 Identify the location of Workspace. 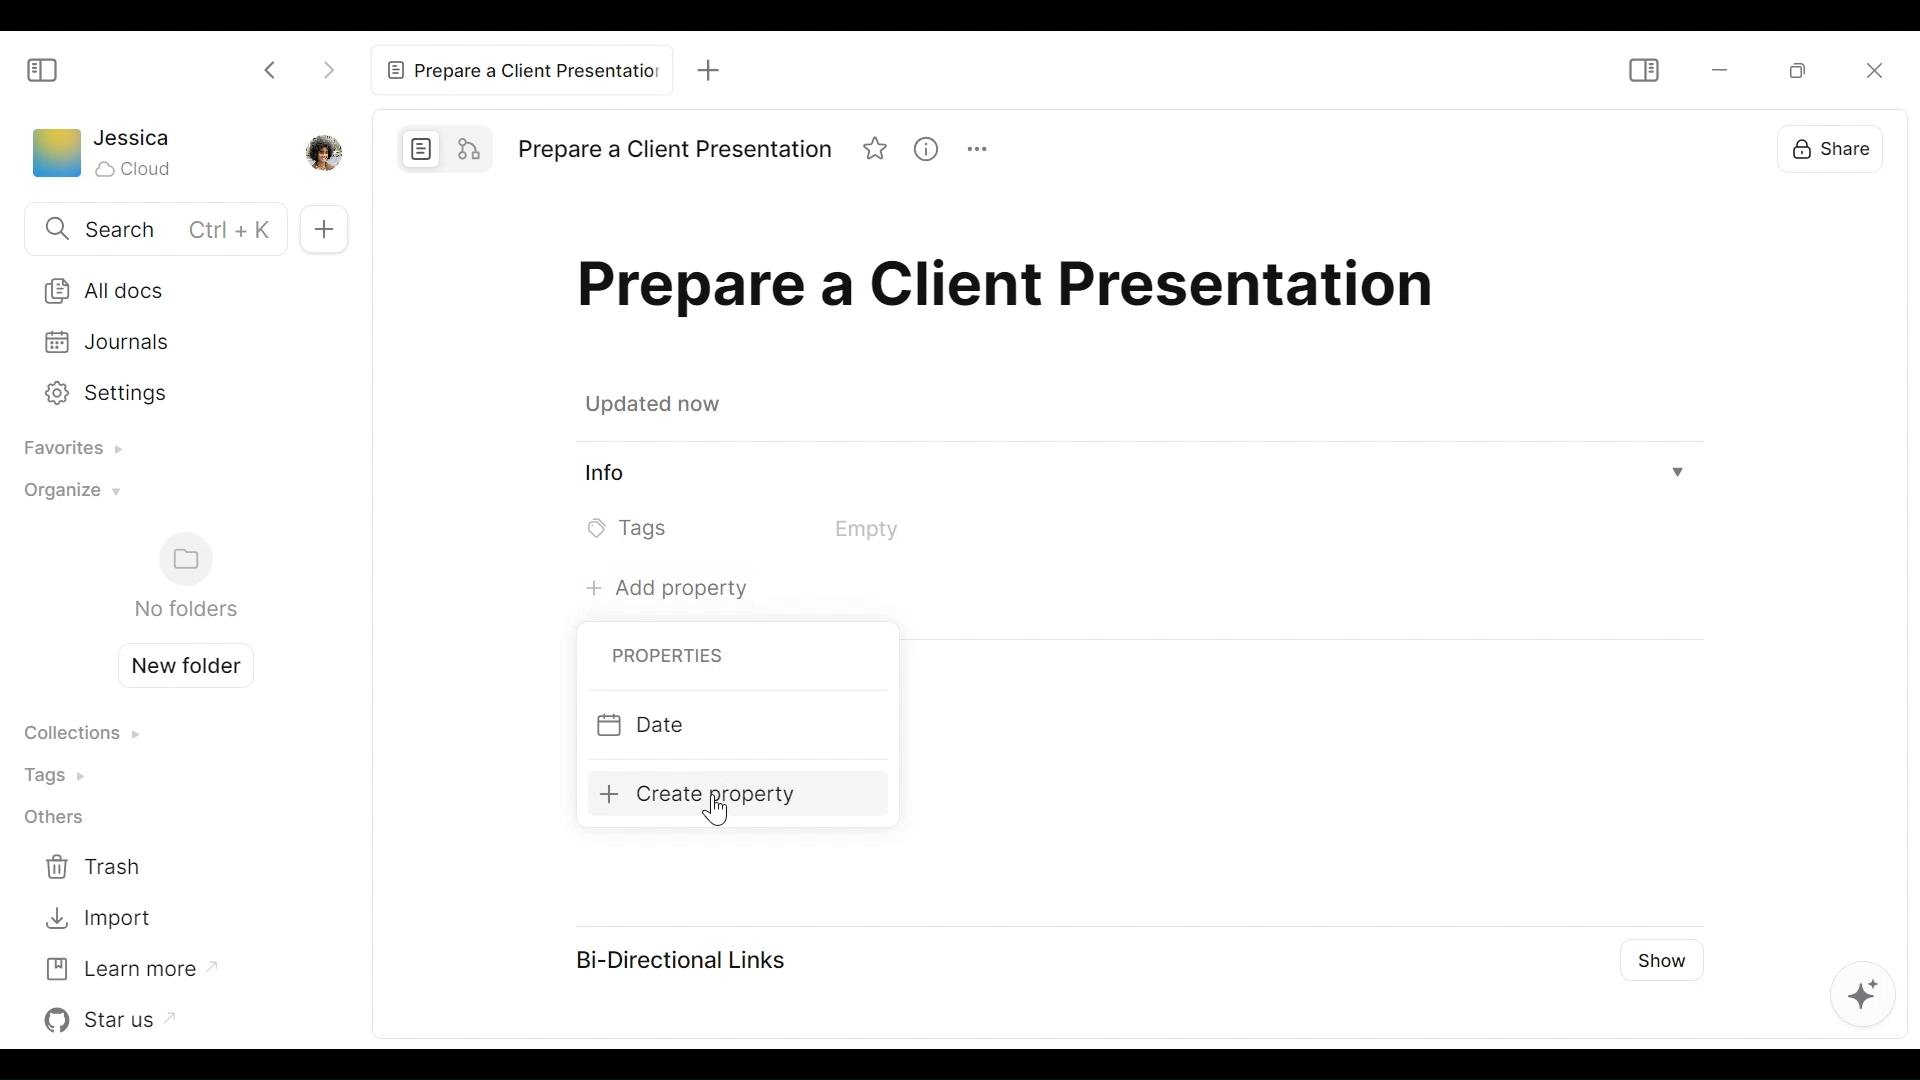
(55, 157).